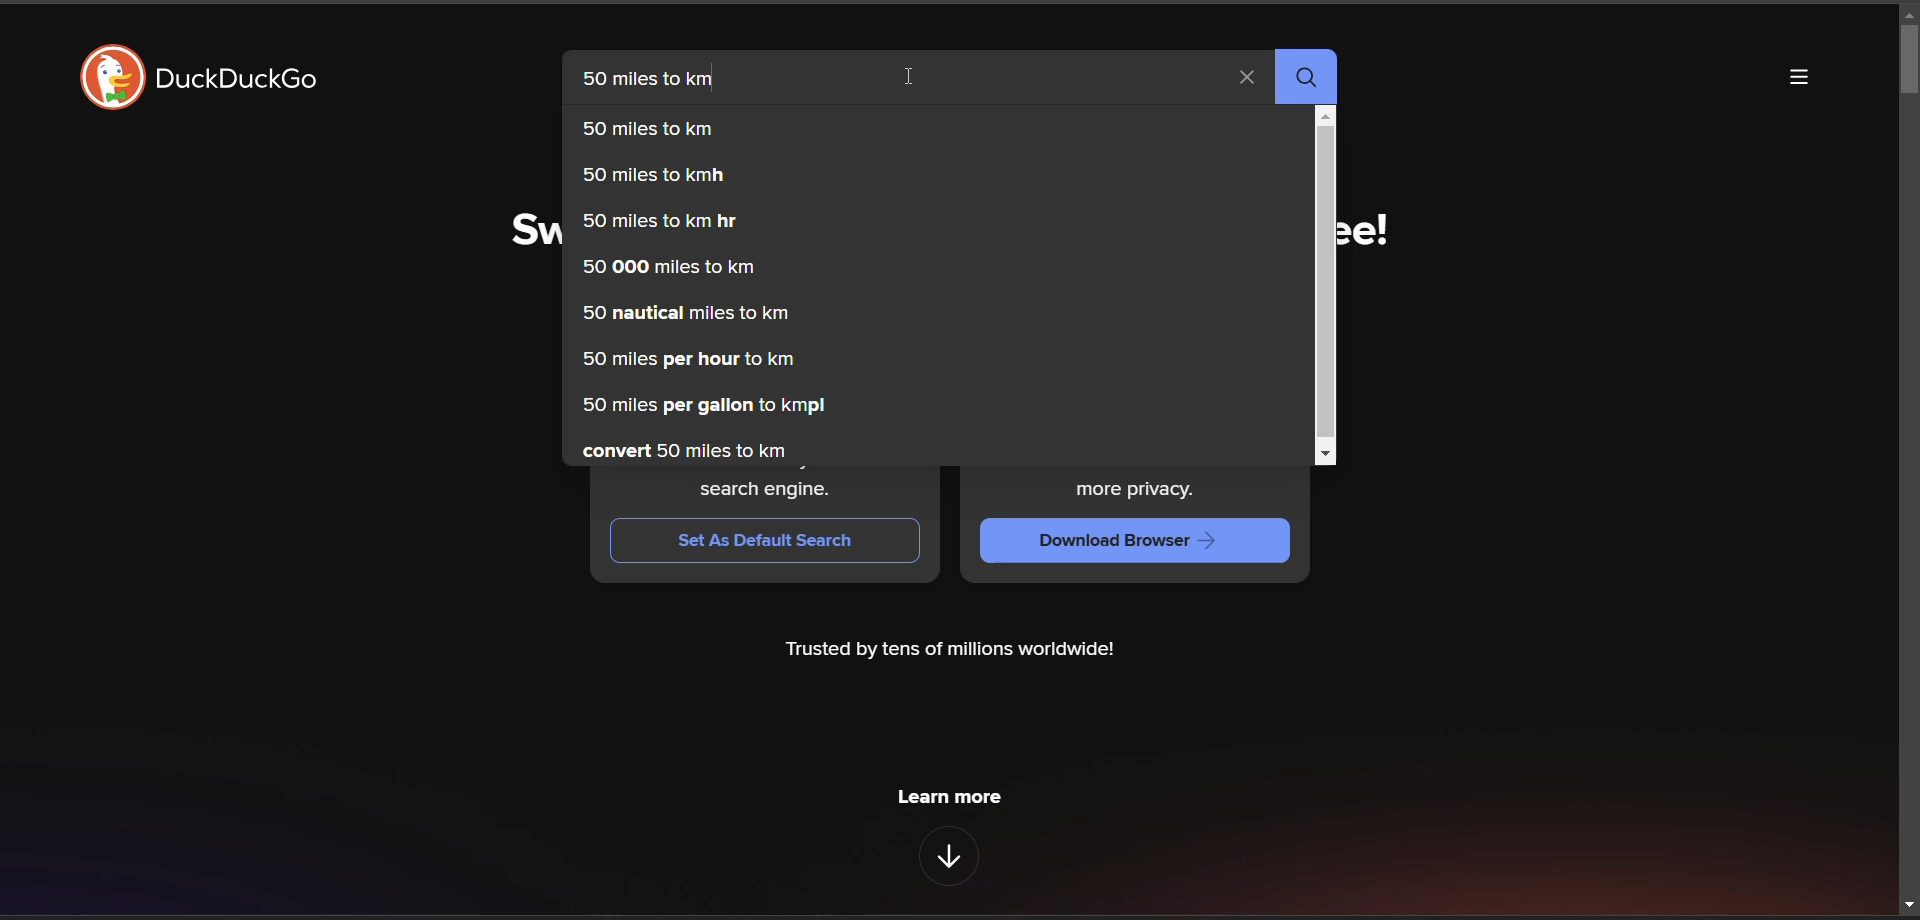 This screenshot has width=1920, height=920. Describe the element at coordinates (953, 653) in the screenshot. I see `Trusted by tens of millions worldwide!` at that location.